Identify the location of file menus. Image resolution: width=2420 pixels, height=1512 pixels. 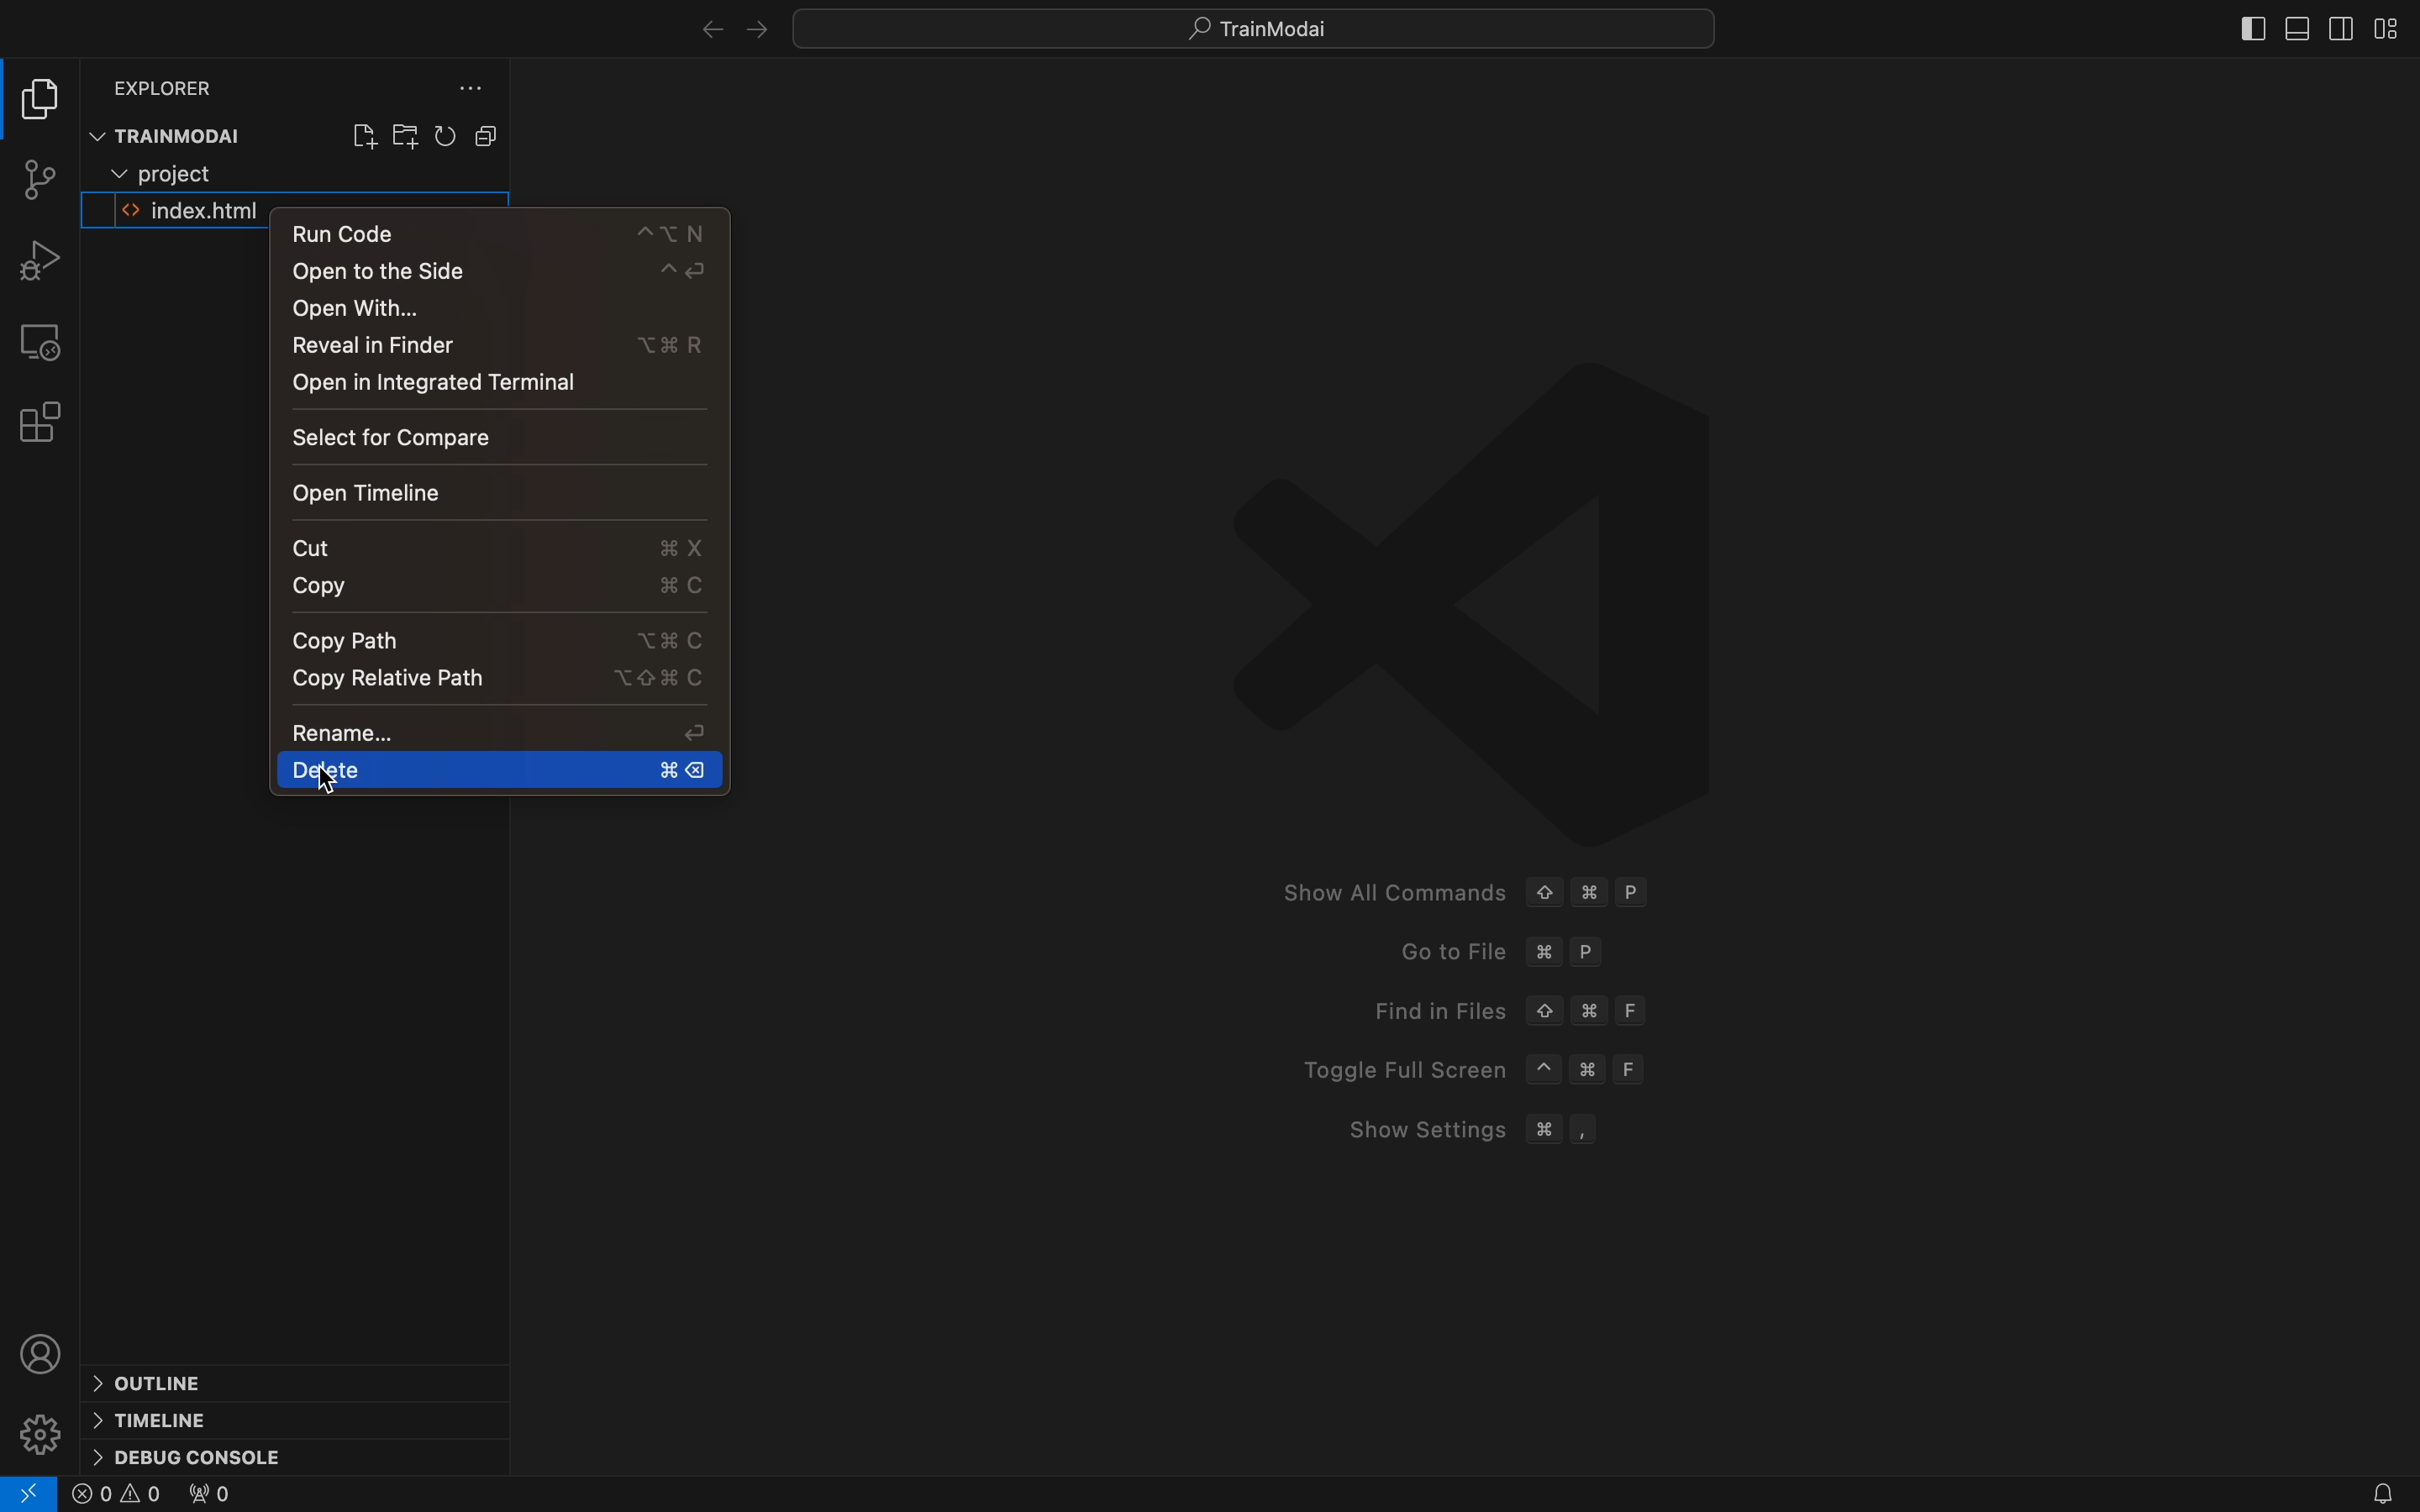
(492, 135).